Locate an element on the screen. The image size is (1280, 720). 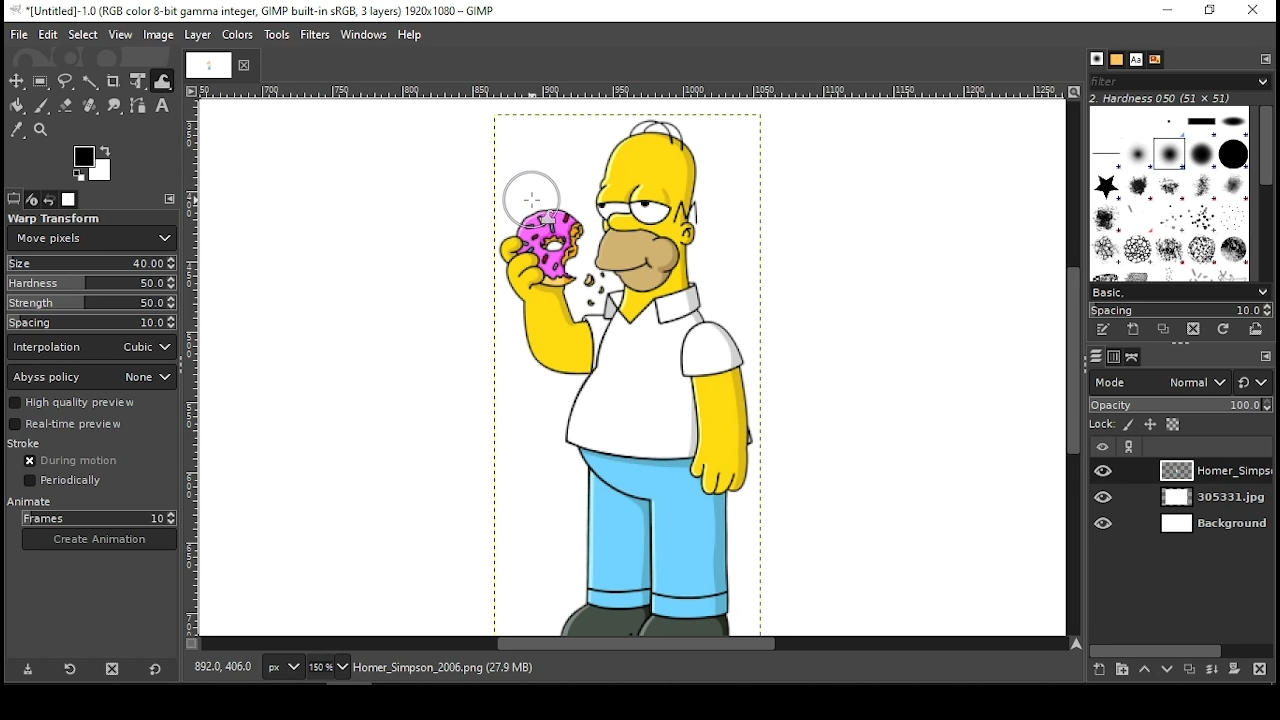
create a new layer is located at coordinates (1101, 671).